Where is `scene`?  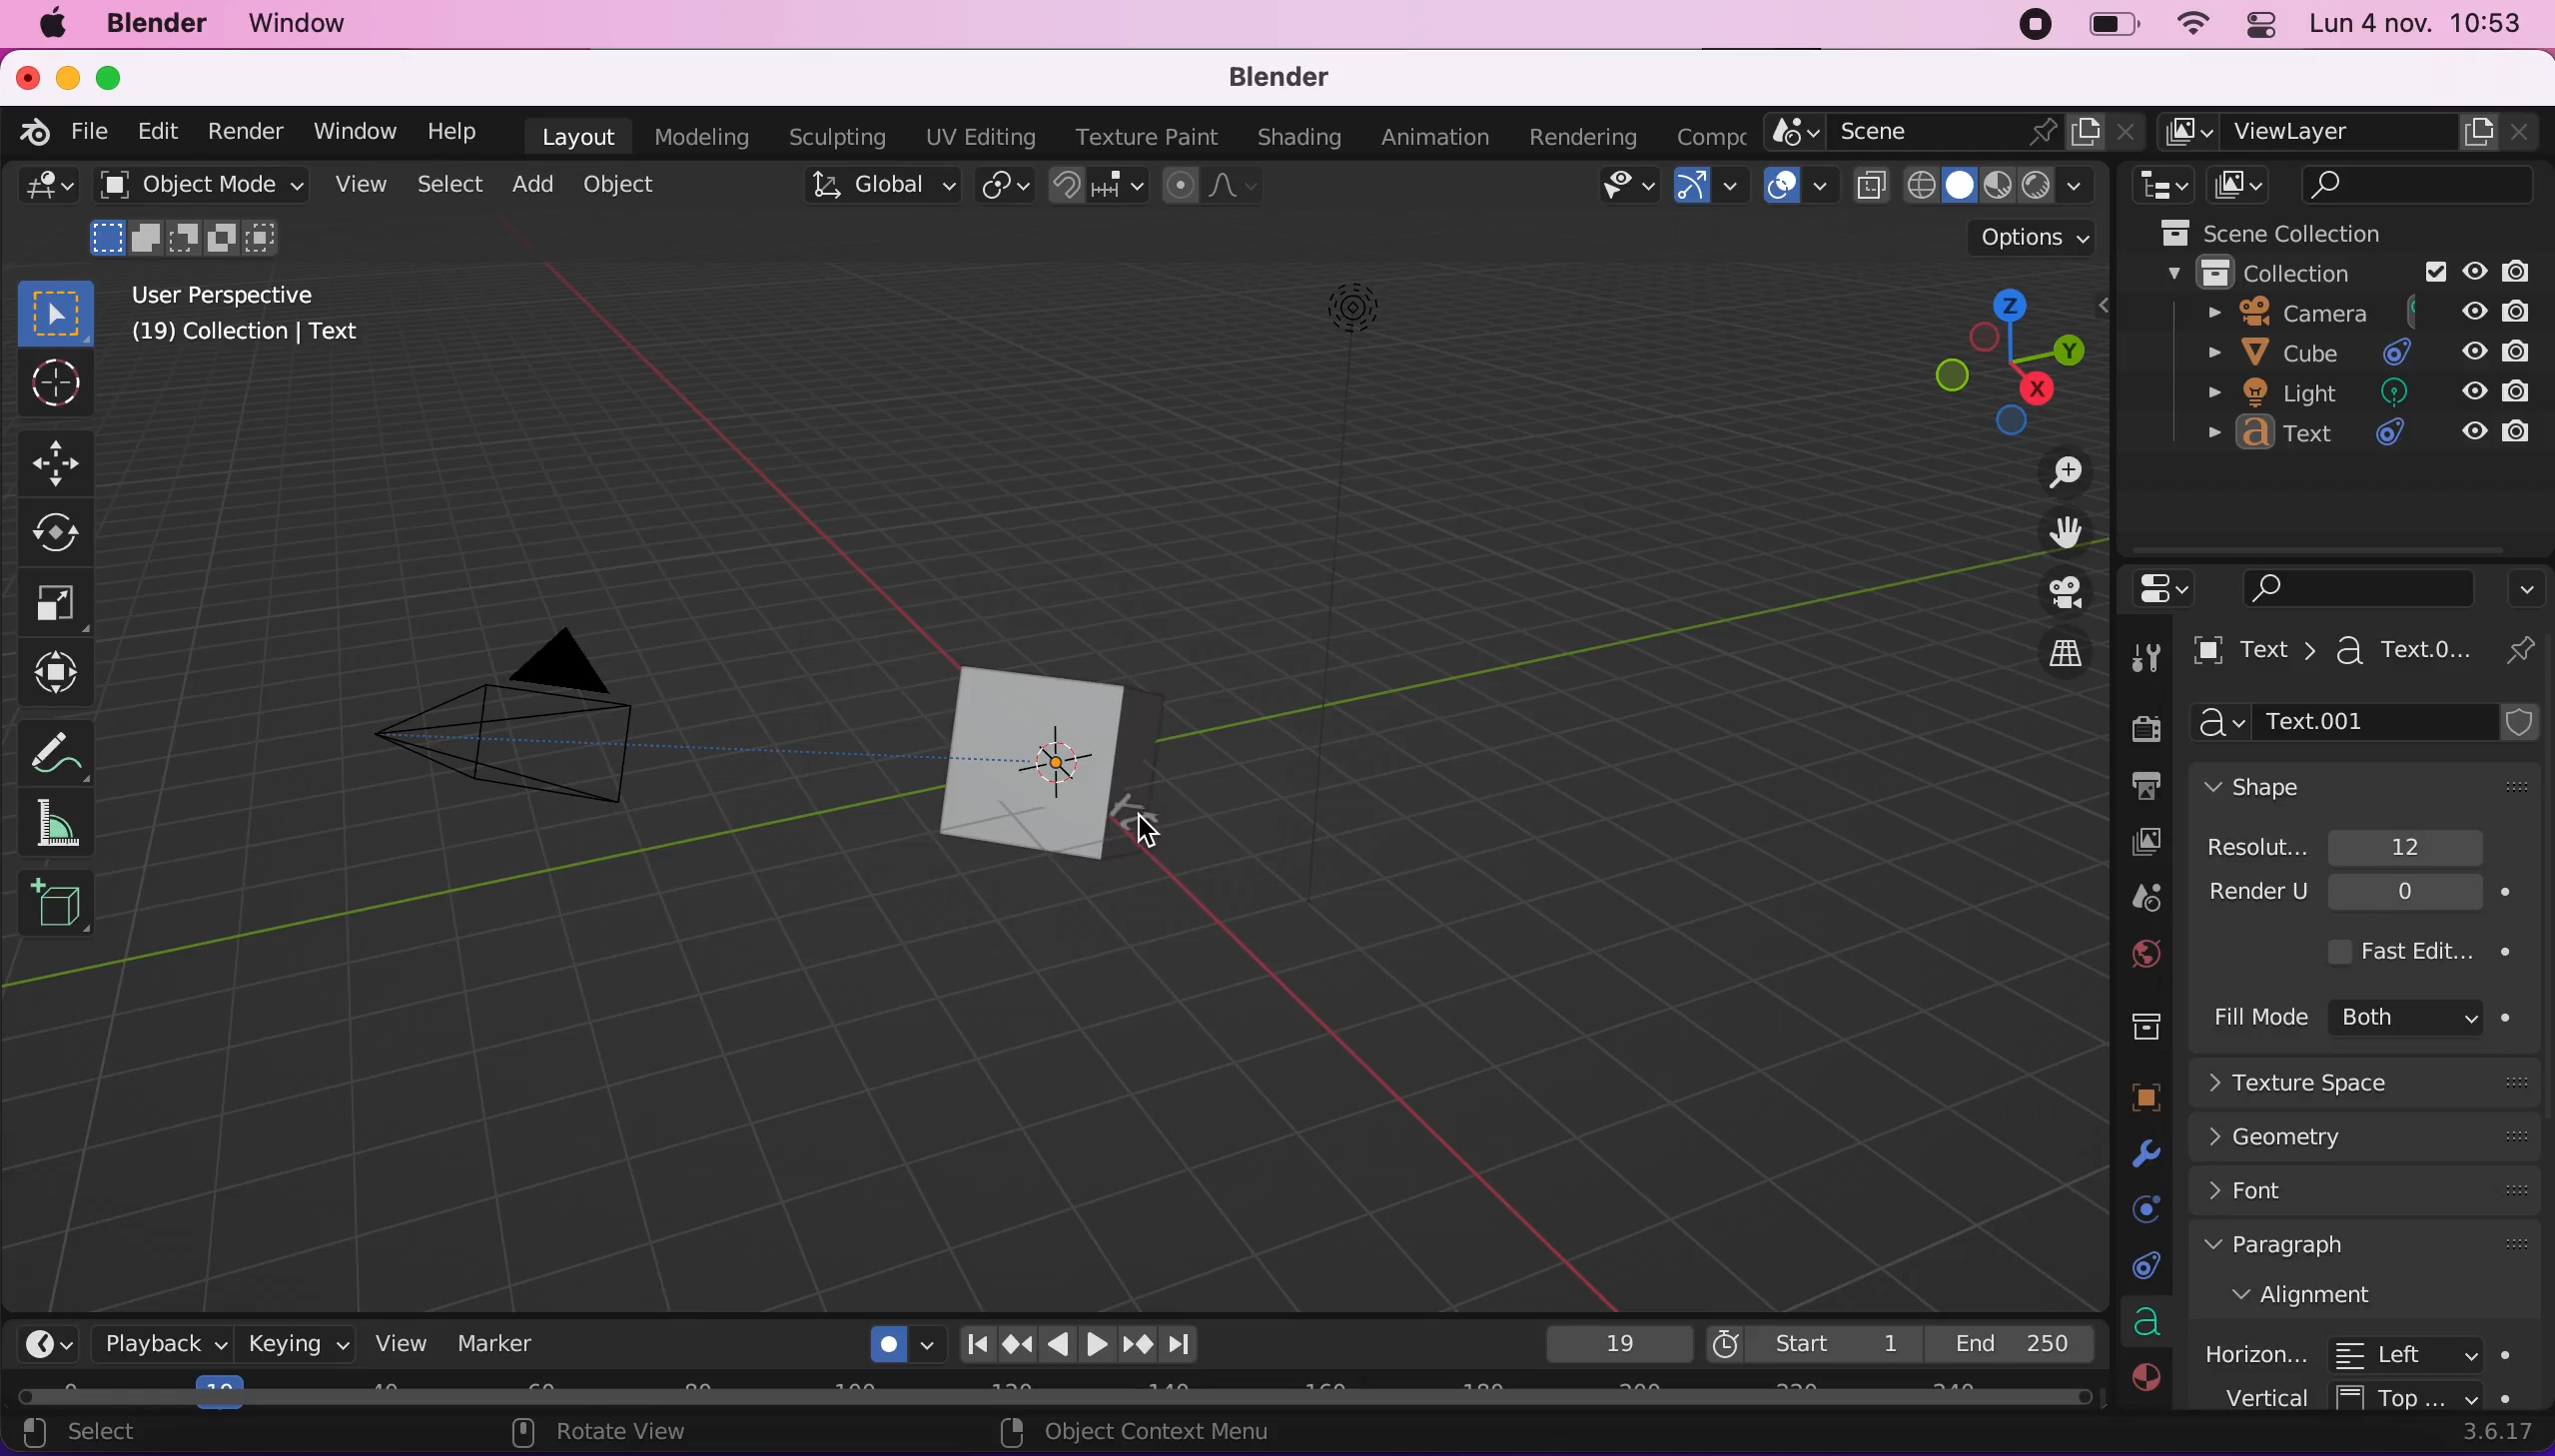
scene is located at coordinates (1961, 133).